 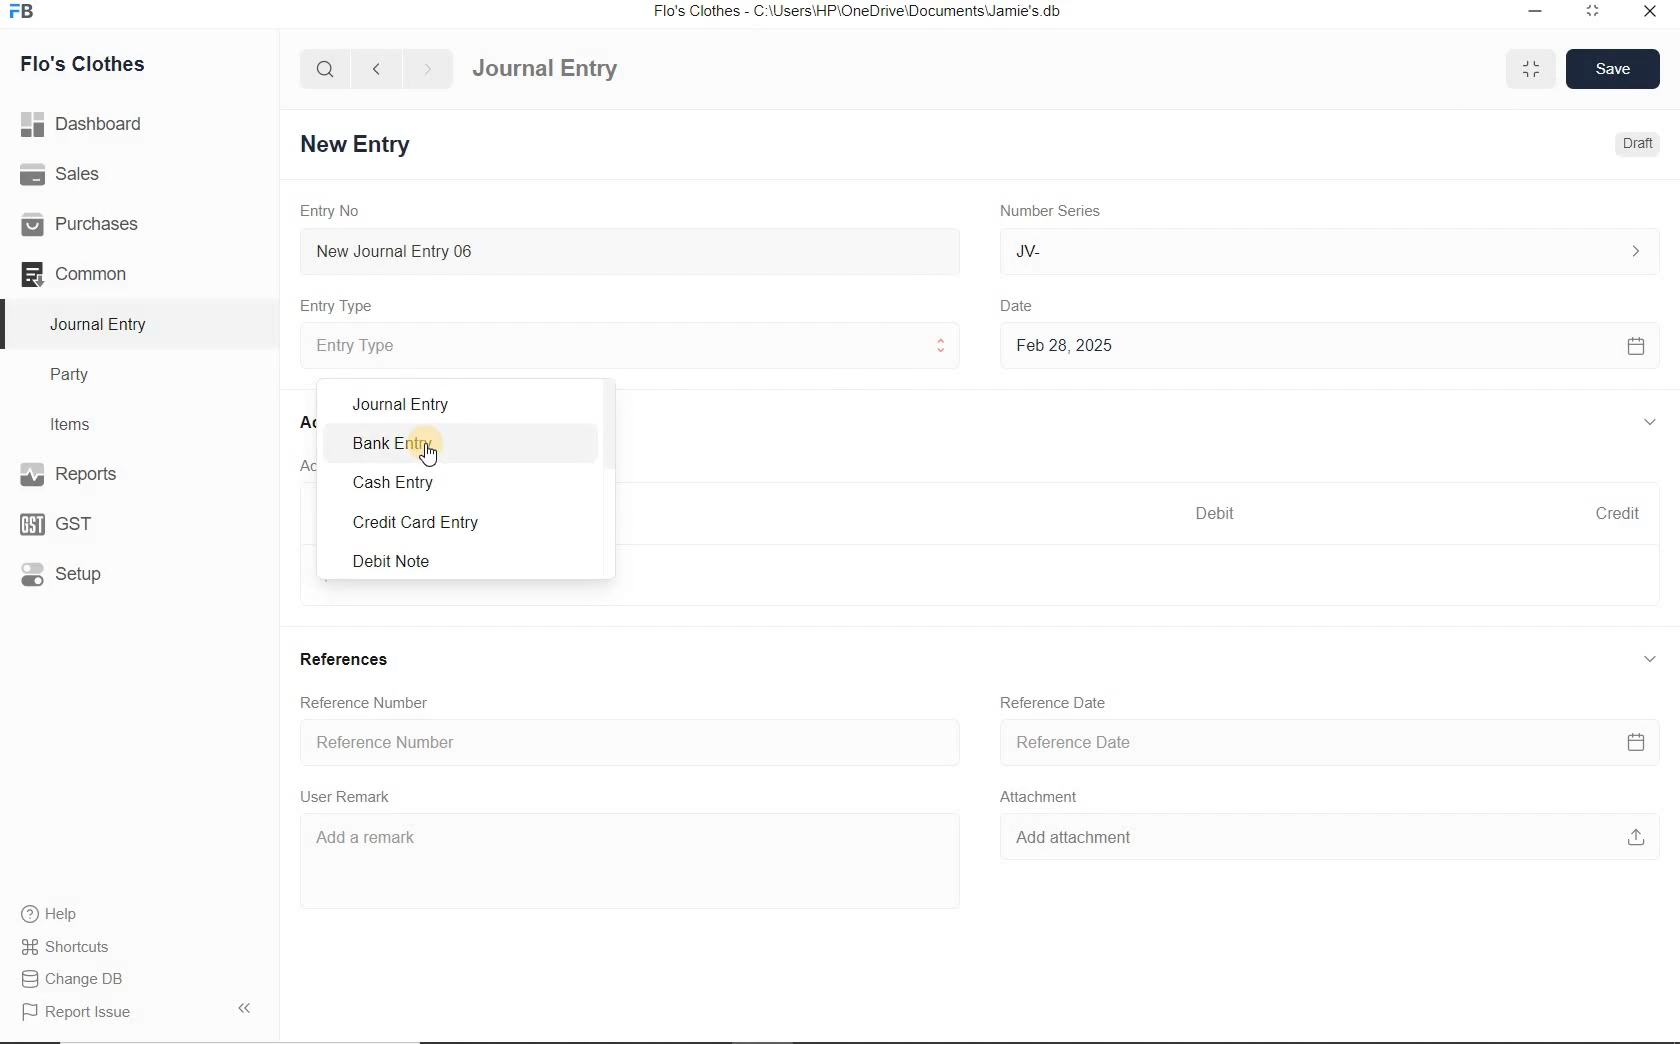 I want to click on Report Issue, so click(x=76, y=1012).